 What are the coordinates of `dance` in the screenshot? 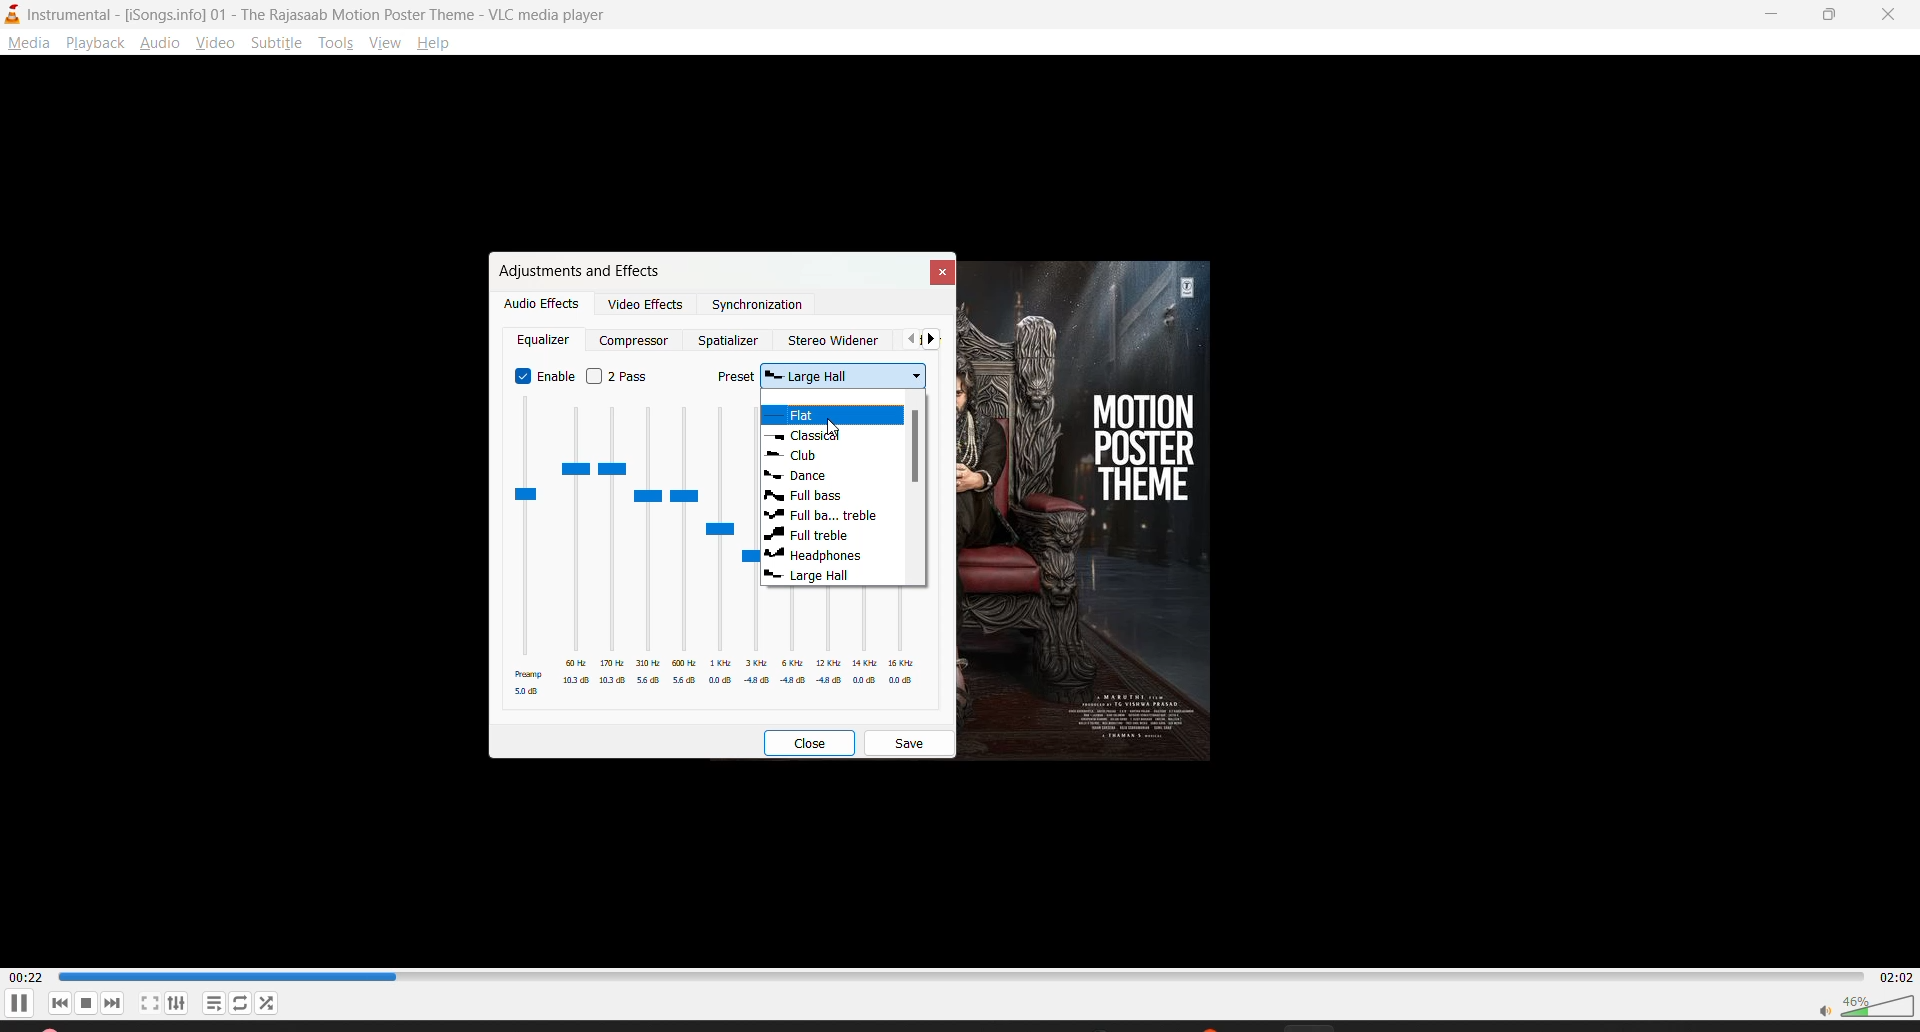 It's located at (804, 477).